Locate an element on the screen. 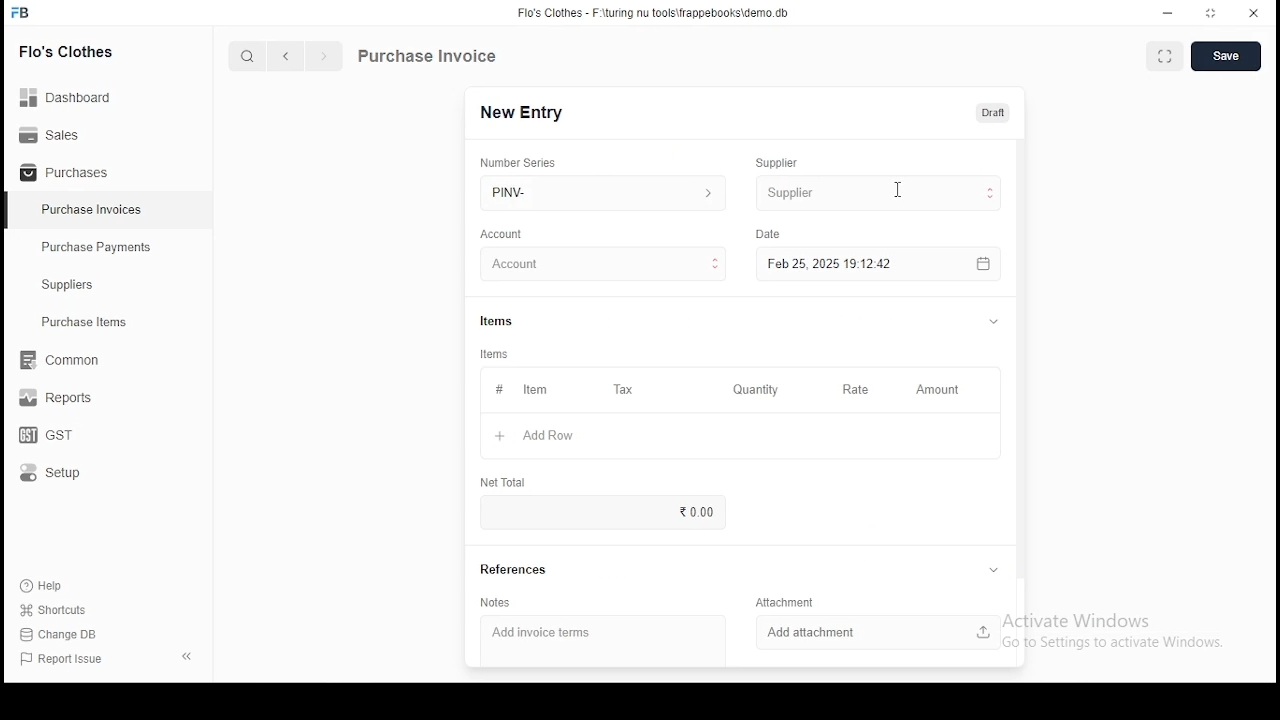 This screenshot has width=1280, height=720. flo's clothes - F:\turing nu tools\frappebooks\demo.db is located at coordinates (654, 13).